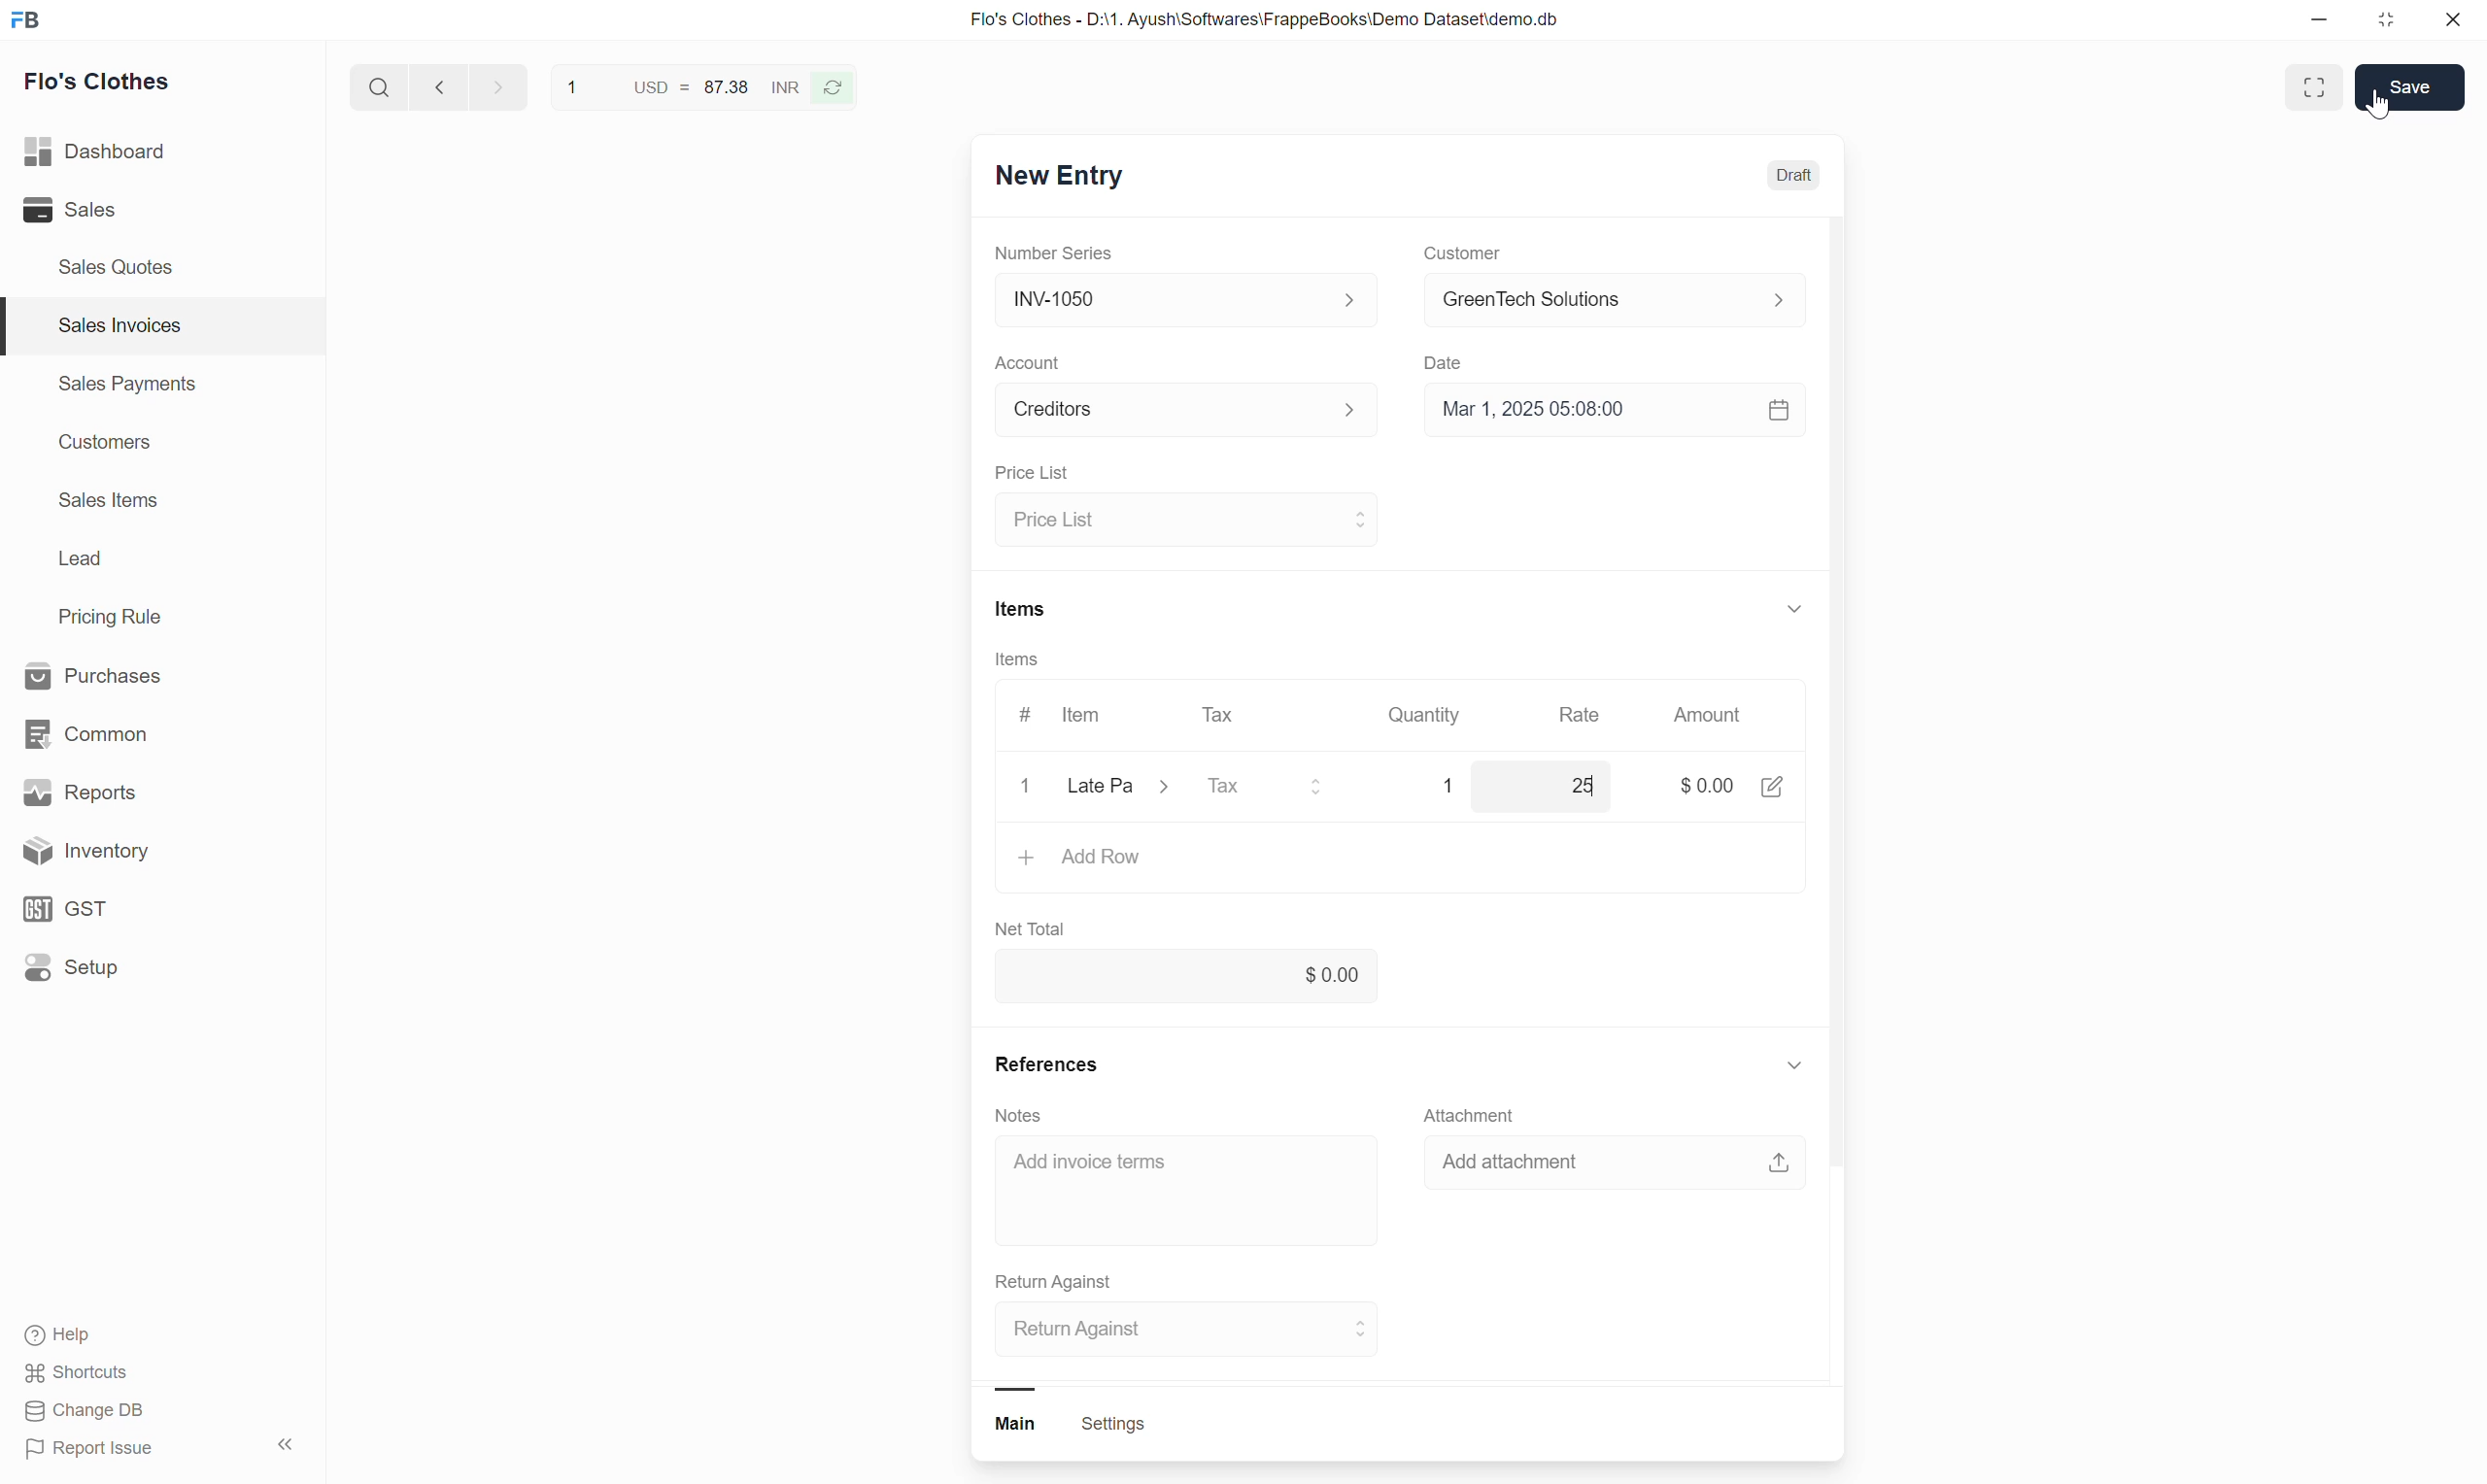 The width and height of the screenshot is (2487, 1484). What do you see at coordinates (1020, 608) in the screenshot?
I see `Items` at bounding box center [1020, 608].